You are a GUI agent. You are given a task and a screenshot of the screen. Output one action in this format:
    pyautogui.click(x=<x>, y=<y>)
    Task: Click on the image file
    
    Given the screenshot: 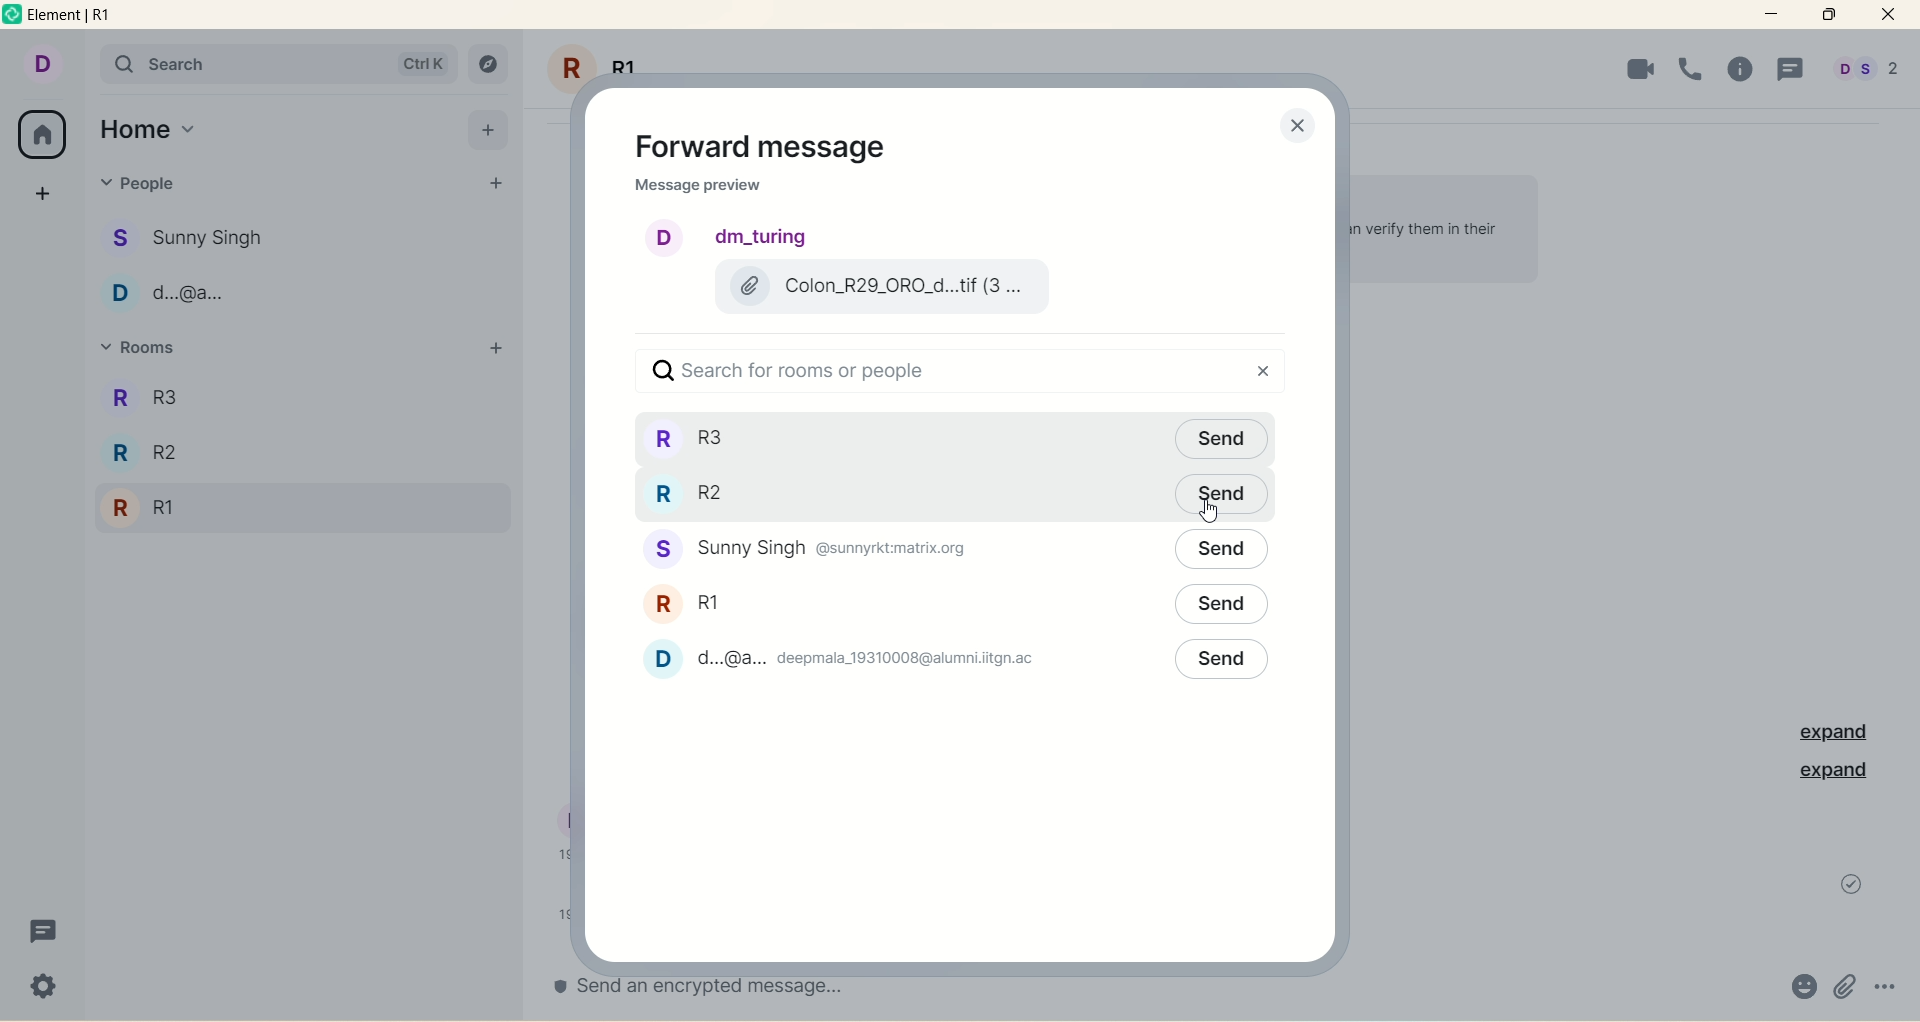 What is the action you would take?
    pyautogui.click(x=878, y=287)
    